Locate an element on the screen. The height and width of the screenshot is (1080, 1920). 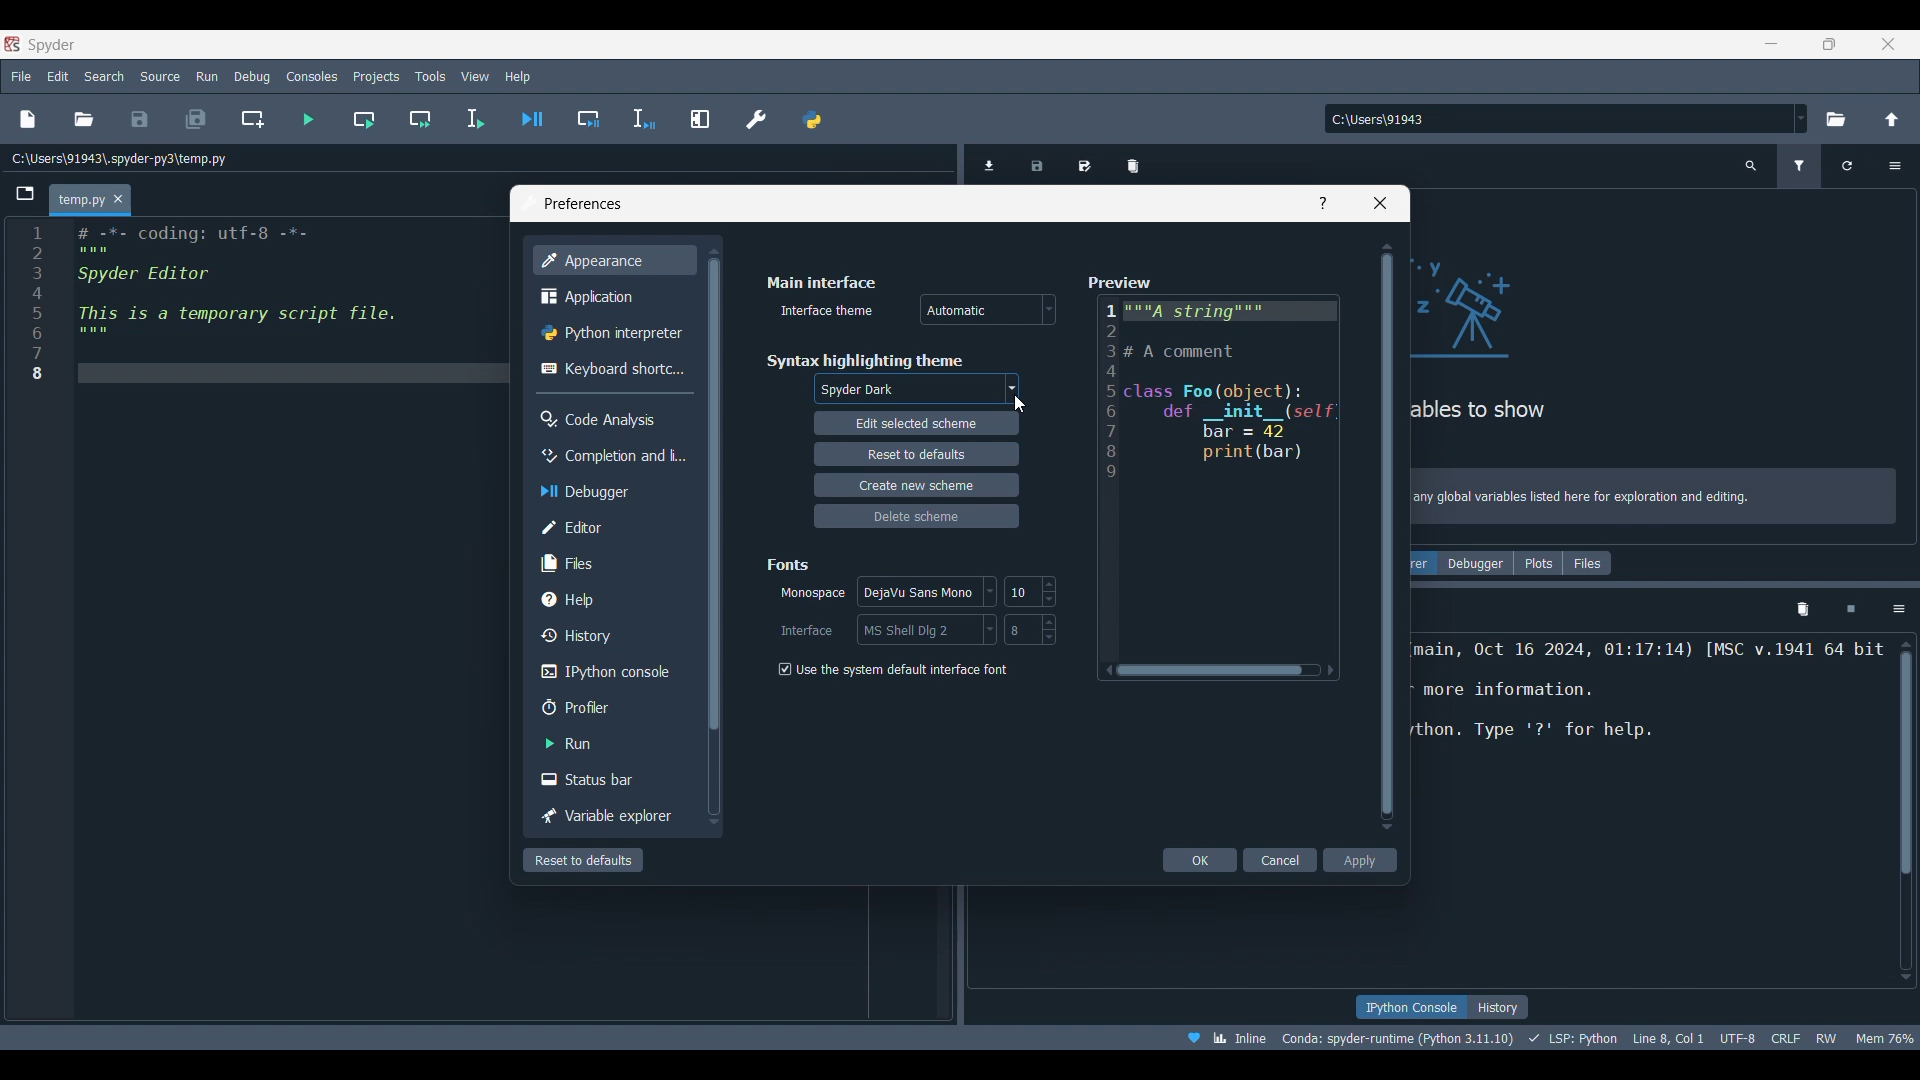
Open file is located at coordinates (84, 119).